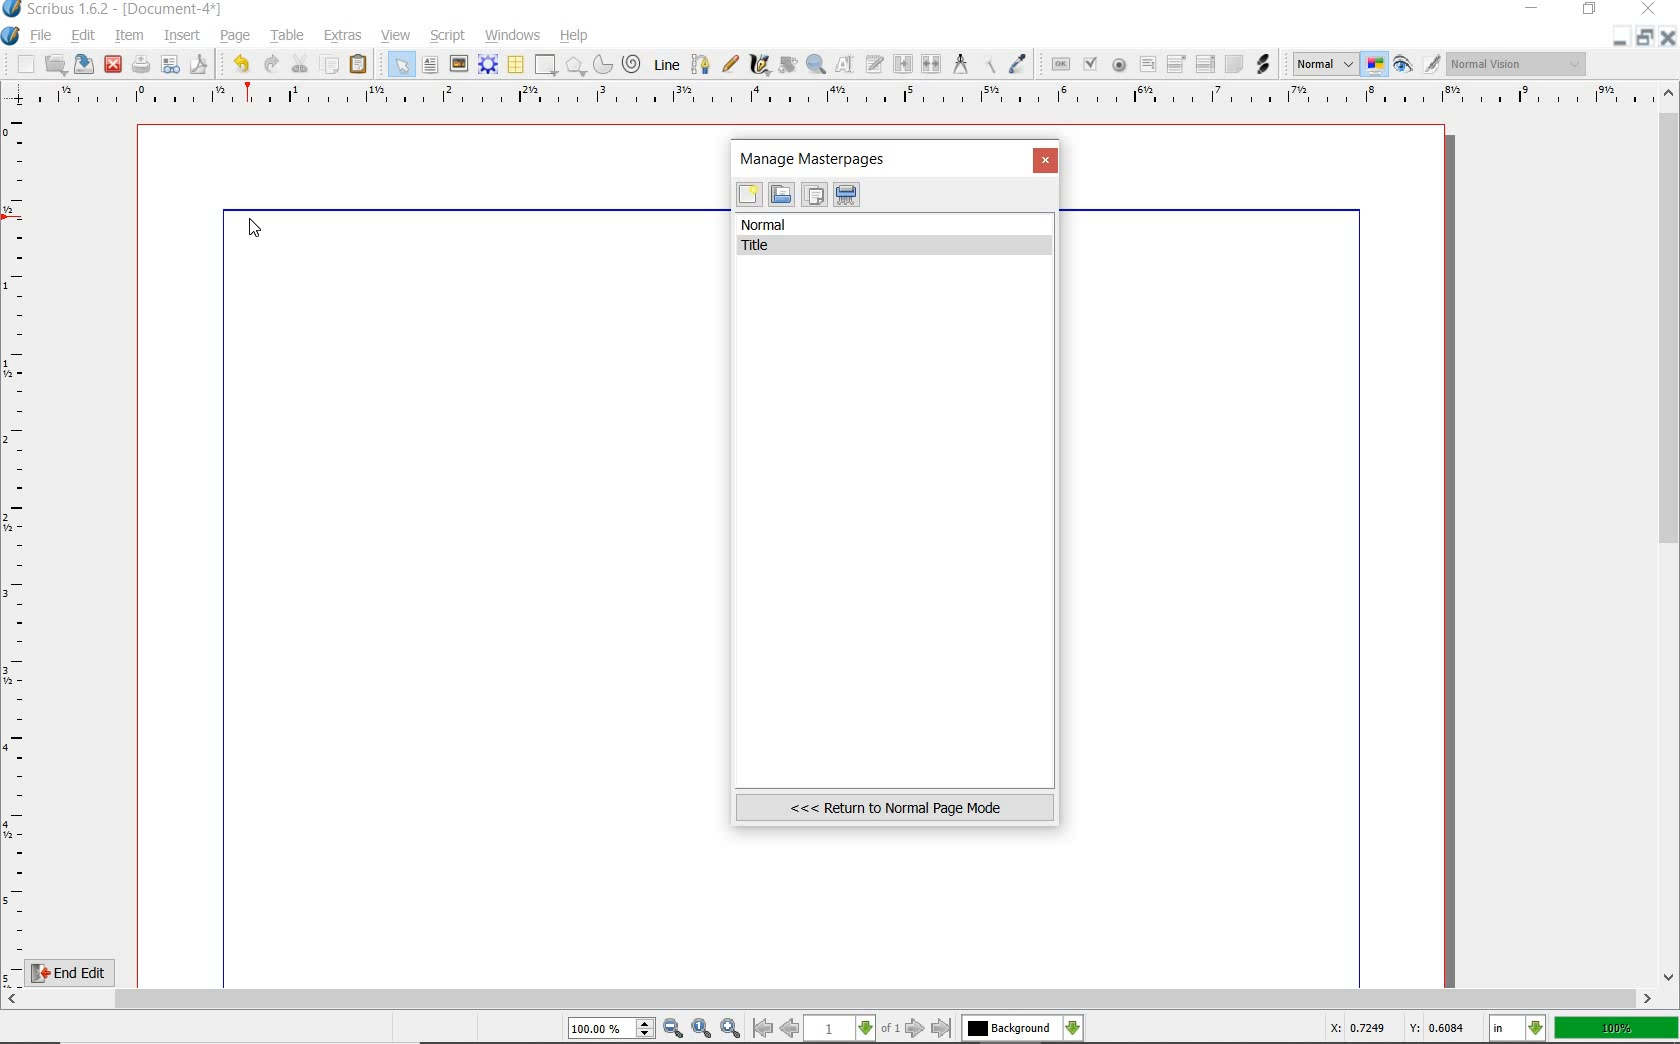 The height and width of the screenshot is (1044, 1680). Describe the element at coordinates (665, 64) in the screenshot. I see `line` at that location.